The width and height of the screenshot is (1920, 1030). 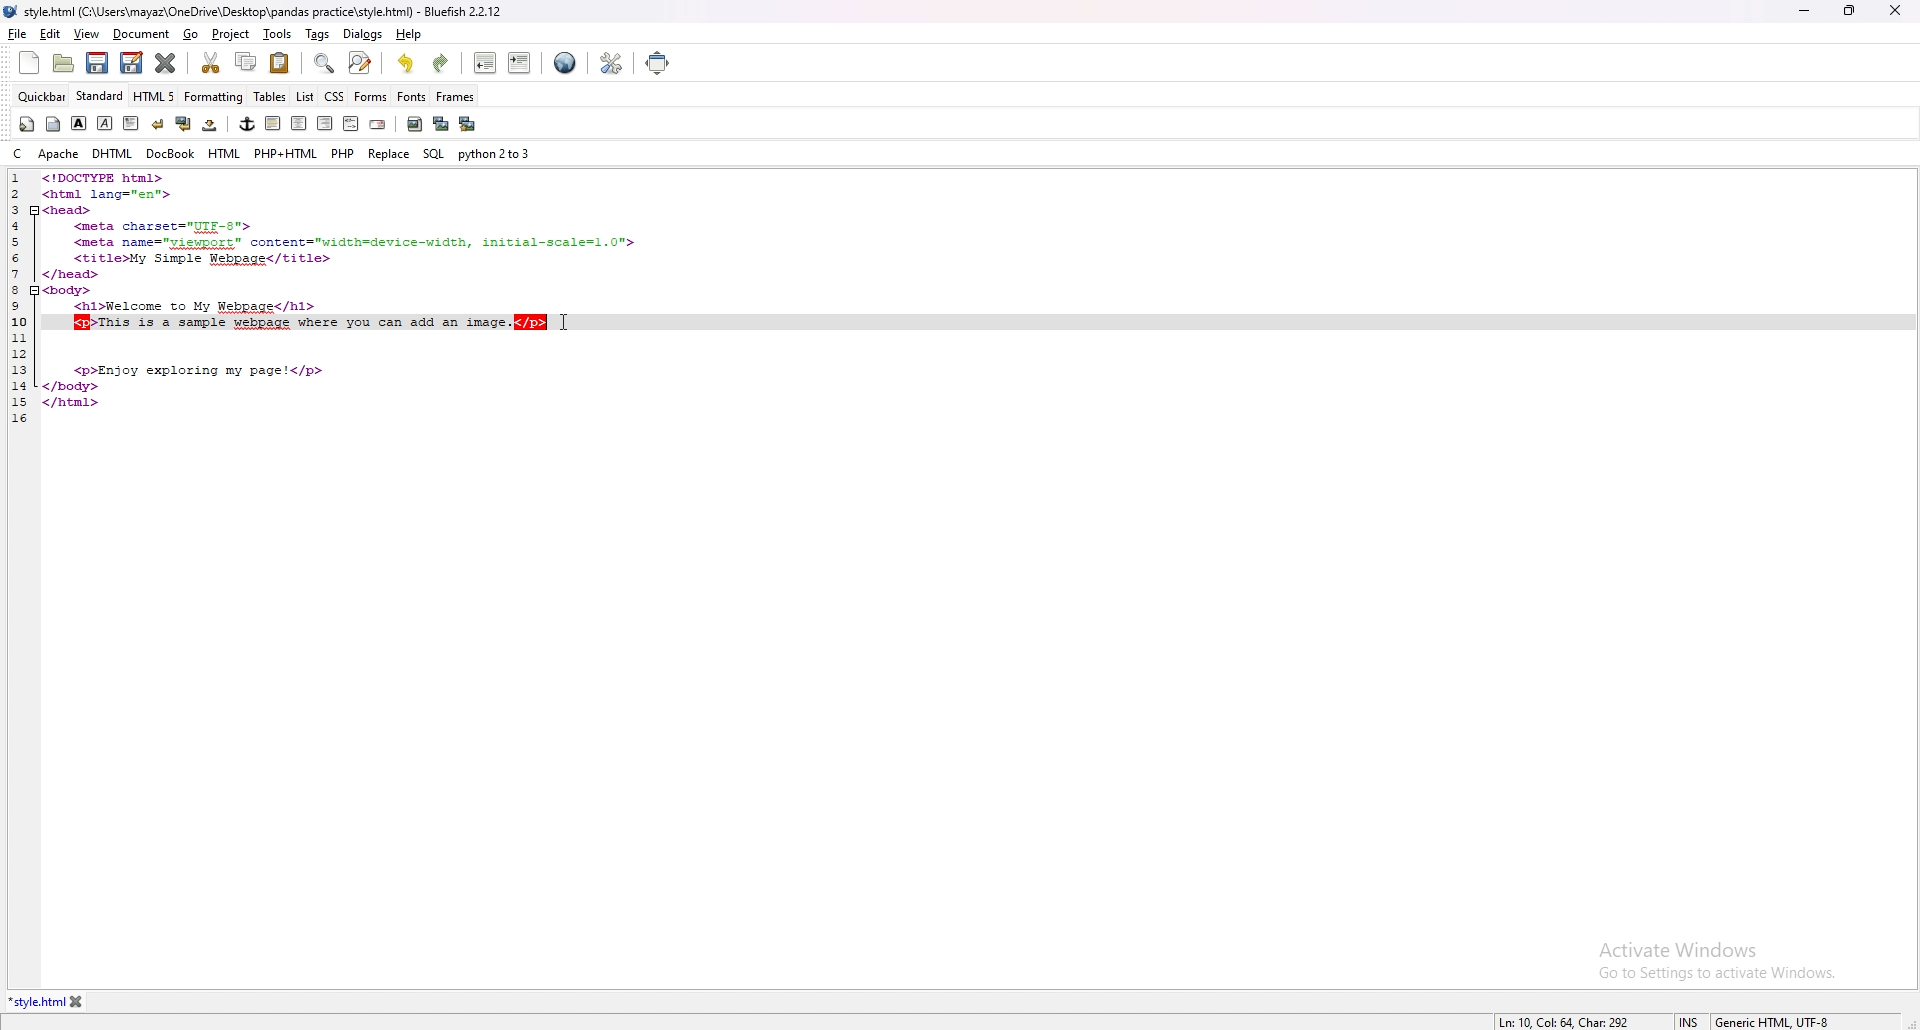 I want to click on <meta name="yiewport"™ content="width=device-width, initial-scale=1.0">, so click(x=354, y=243).